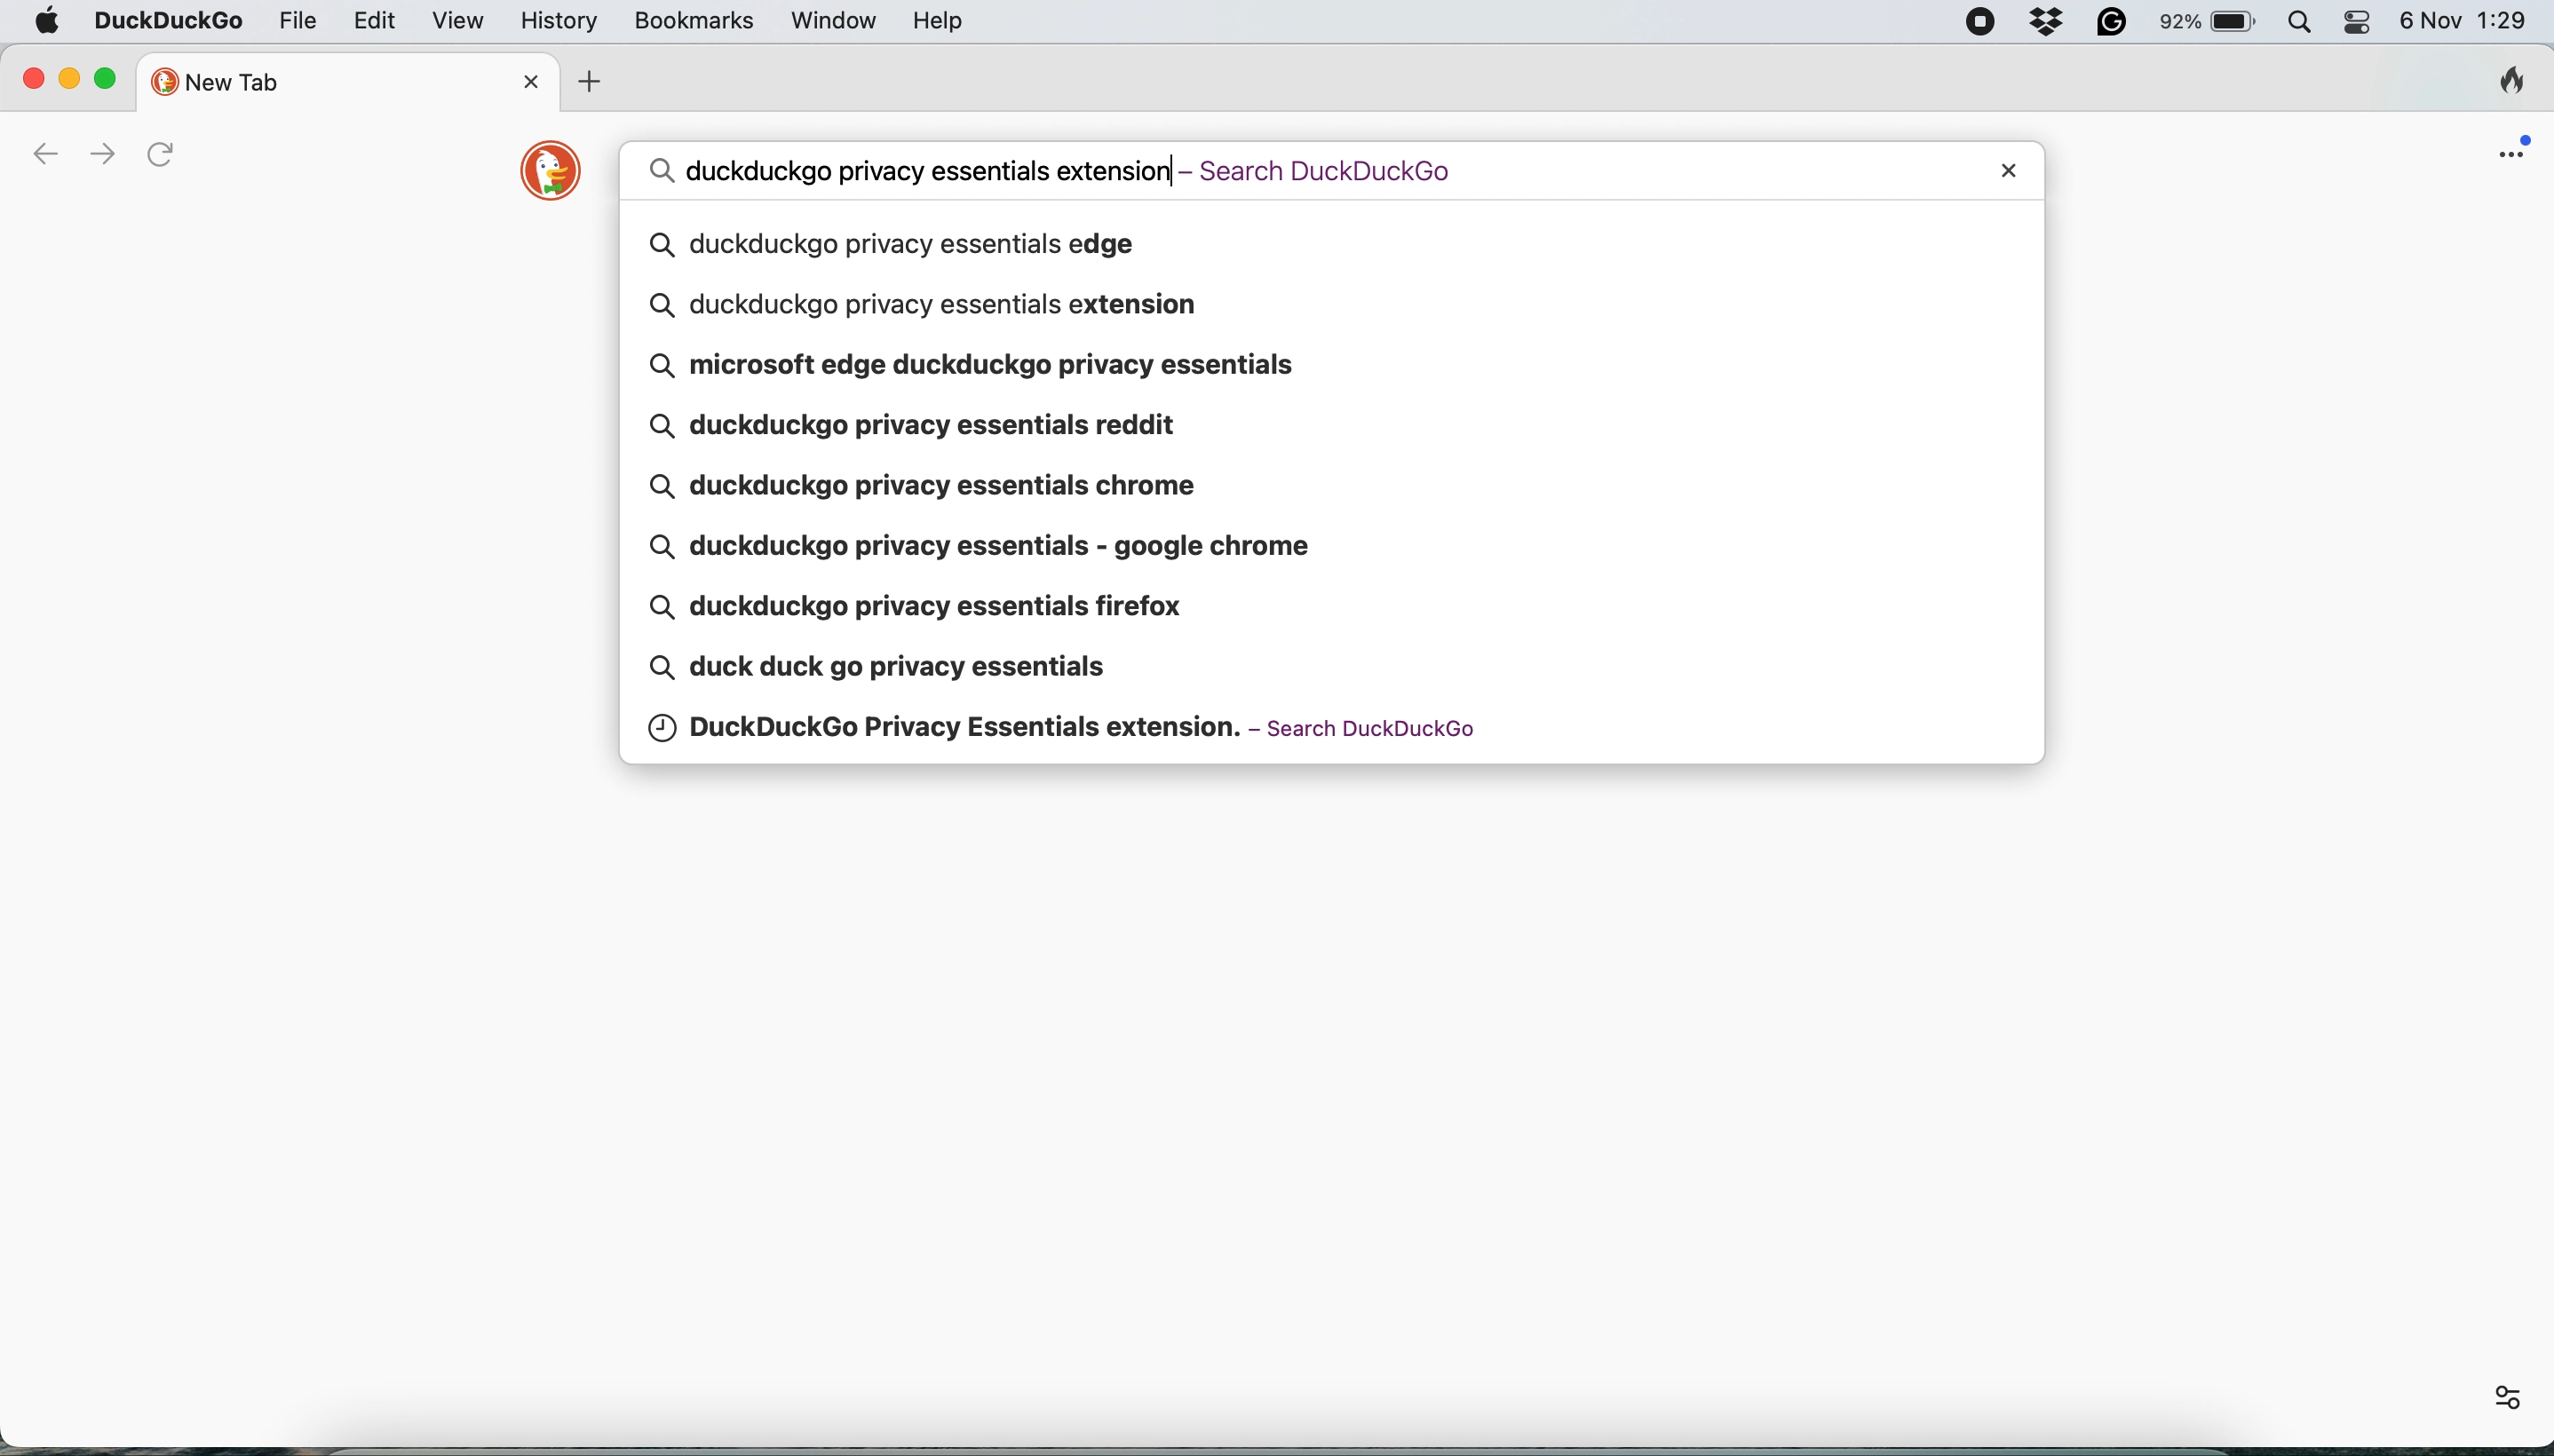 The height and width of the screenshot is (1456, 2554). Describe the element at coordinates (835, 24) in the screenshot. I see `window` at that location.